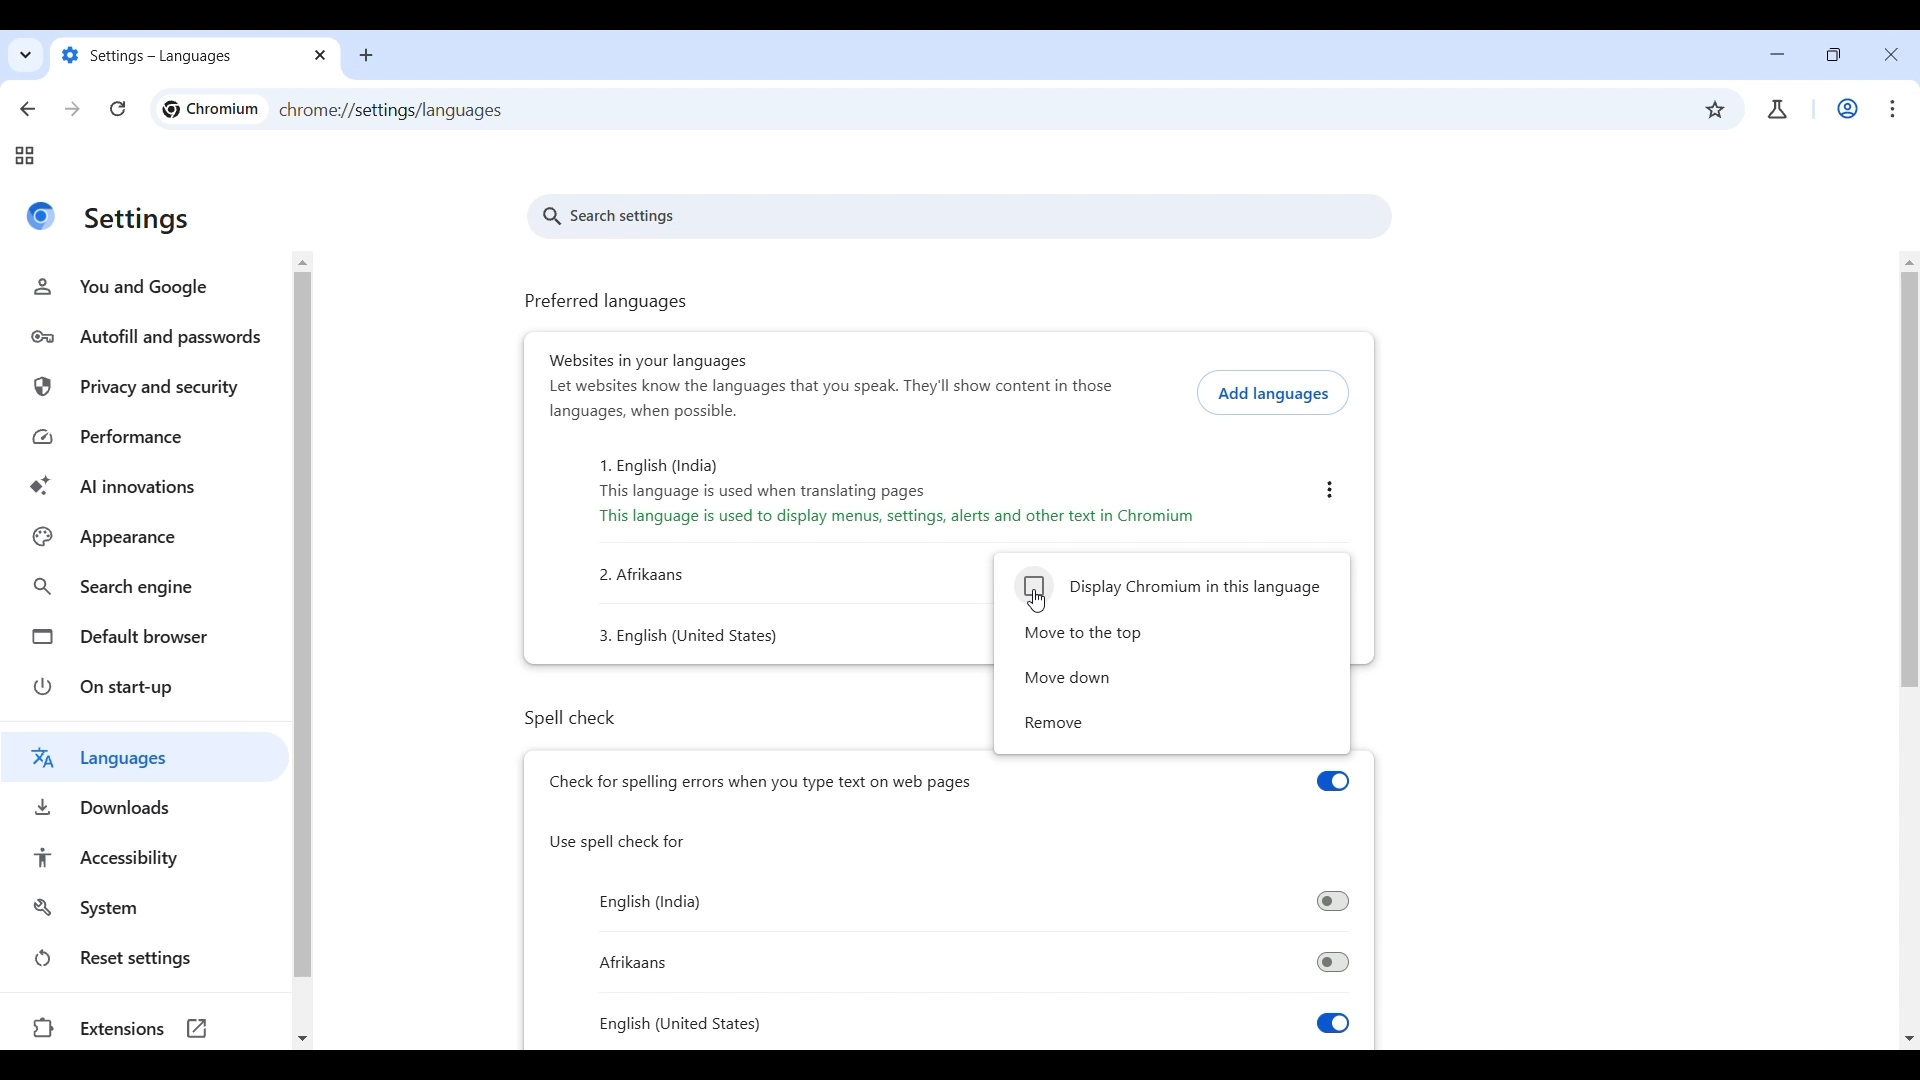 The image size is (1920, 1080). Describe the element at coordinates (974, 964) in the screenshot. I see `Toggle for spell check in Afrikaans` at that location.